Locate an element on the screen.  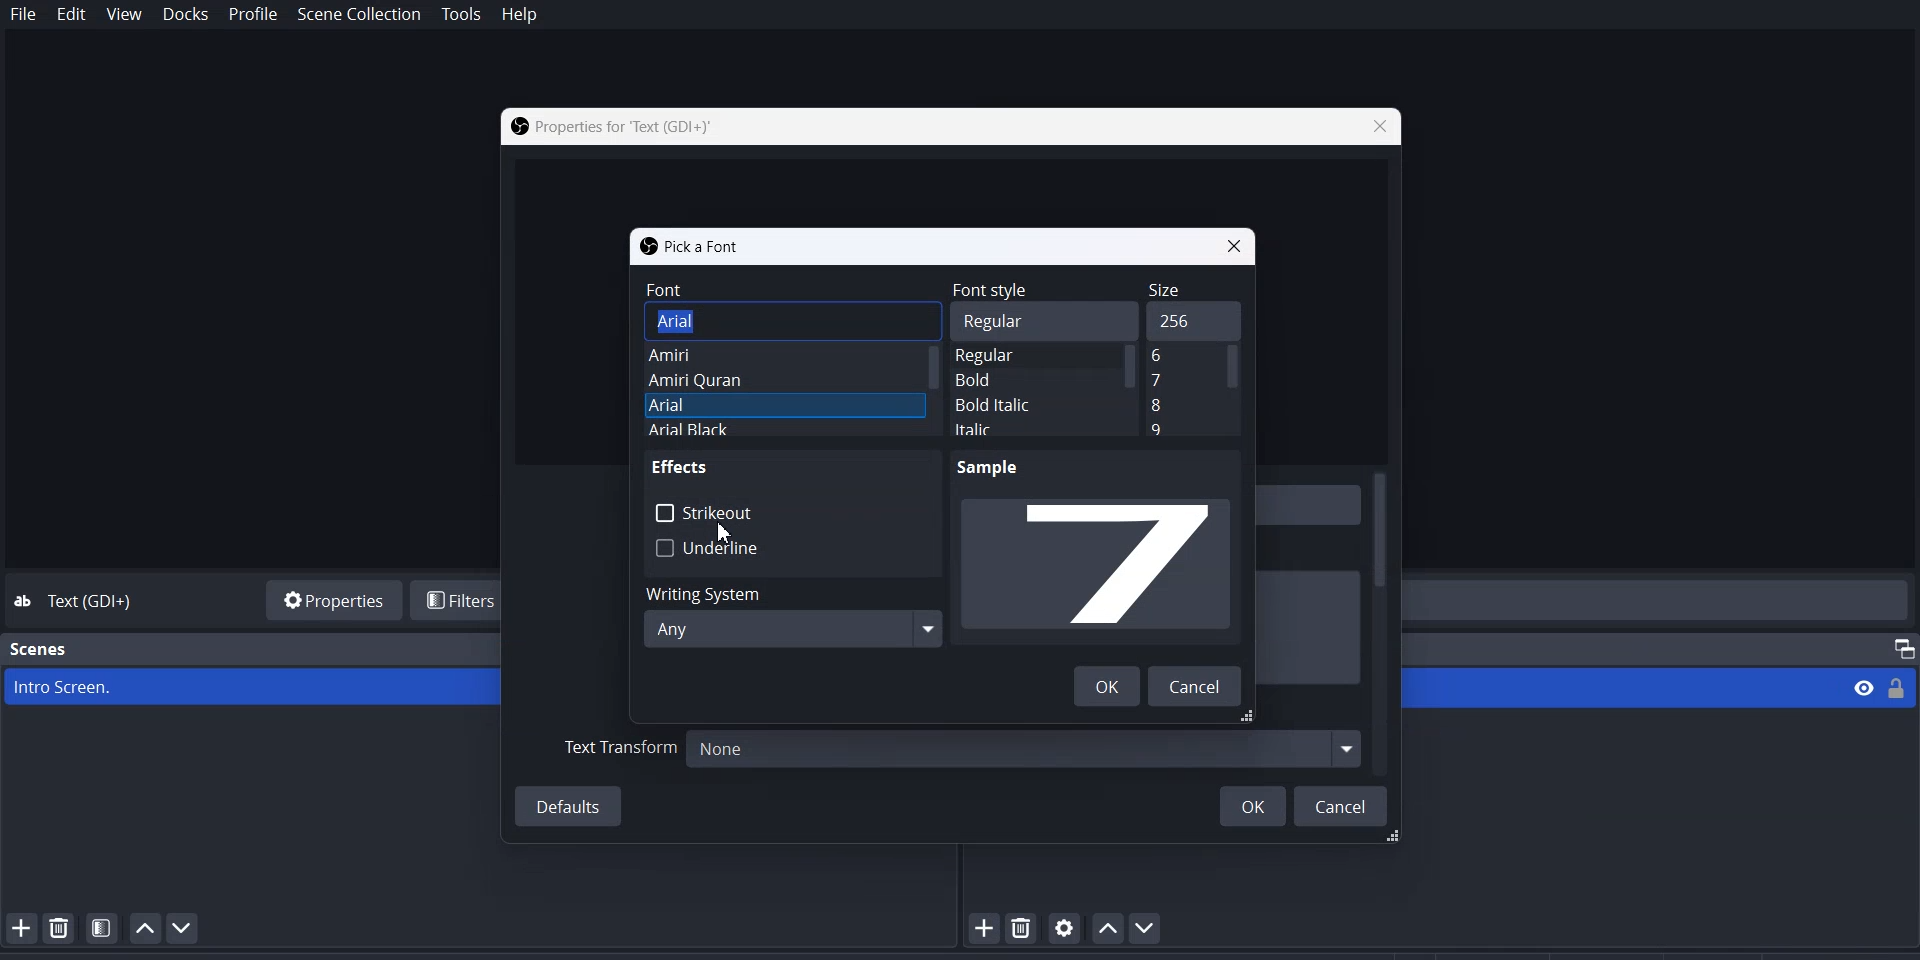
Defaults is located at coordinates (571, 806).